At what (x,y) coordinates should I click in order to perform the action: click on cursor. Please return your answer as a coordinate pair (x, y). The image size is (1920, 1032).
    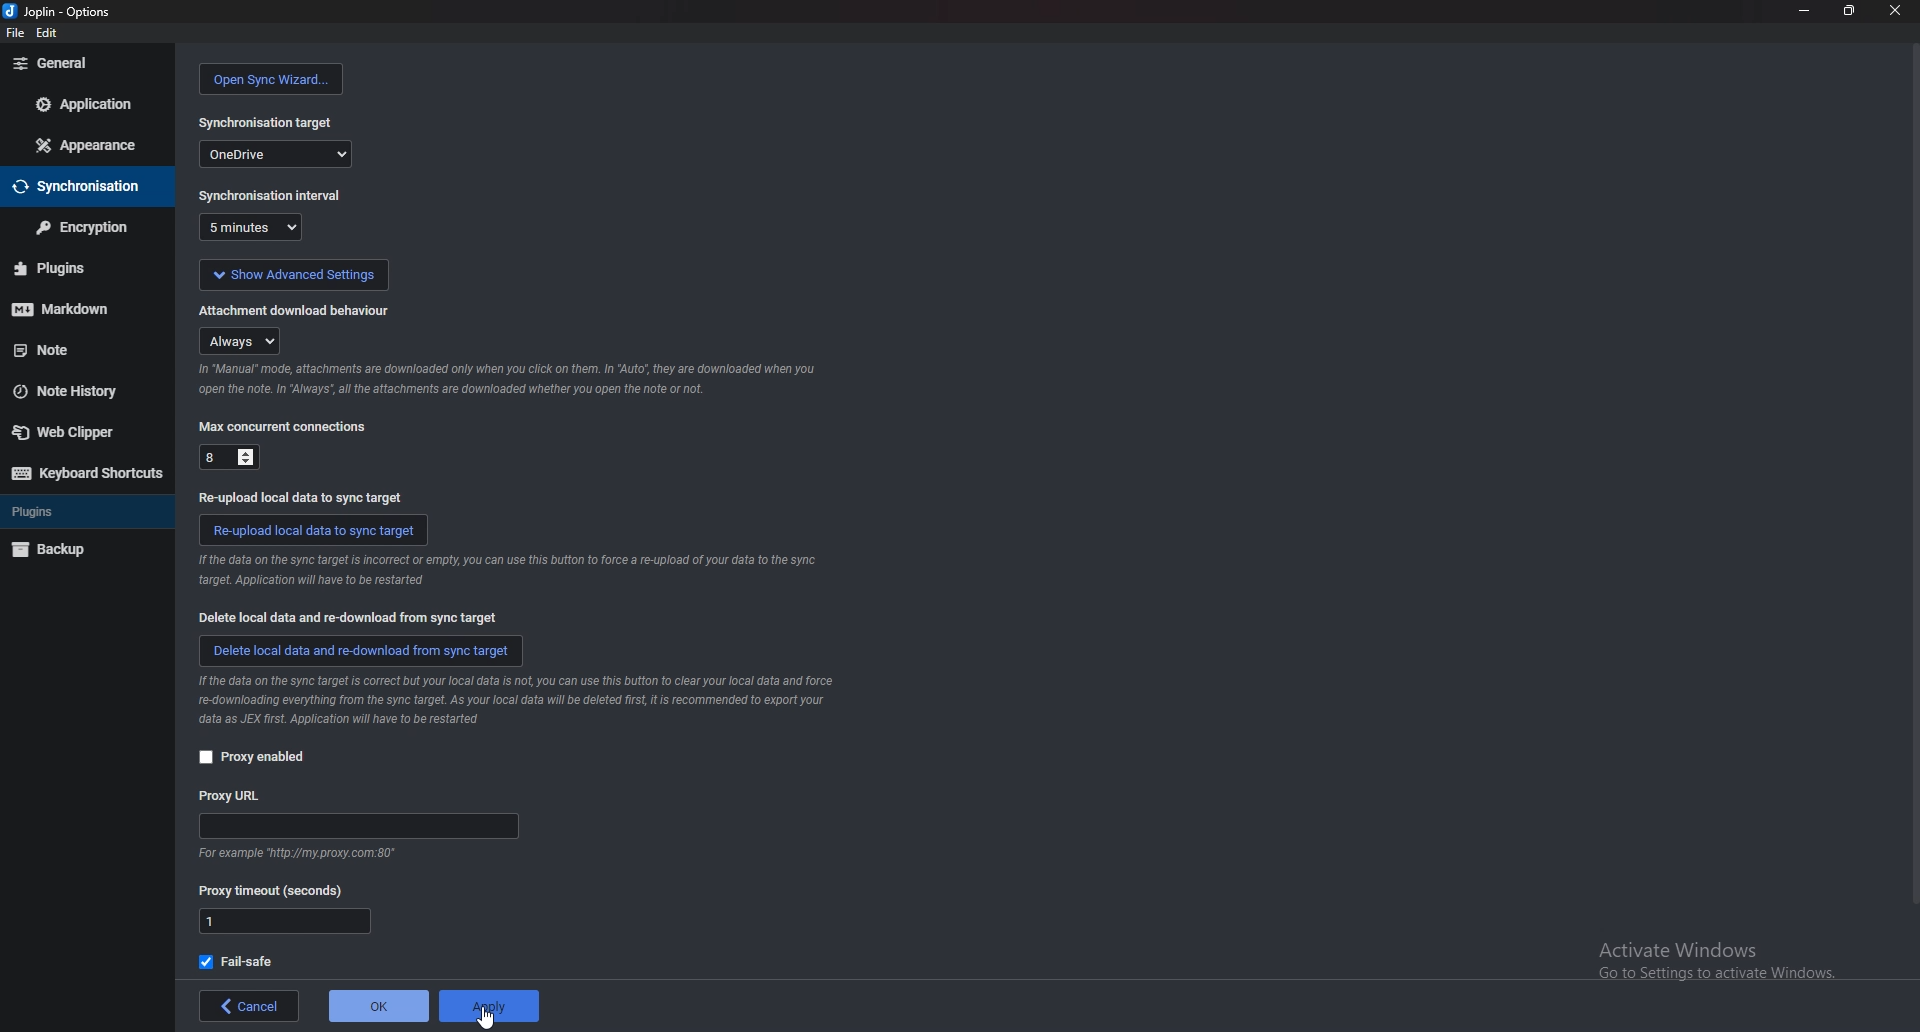
    Looking at the image, I should click on (484, 1016).